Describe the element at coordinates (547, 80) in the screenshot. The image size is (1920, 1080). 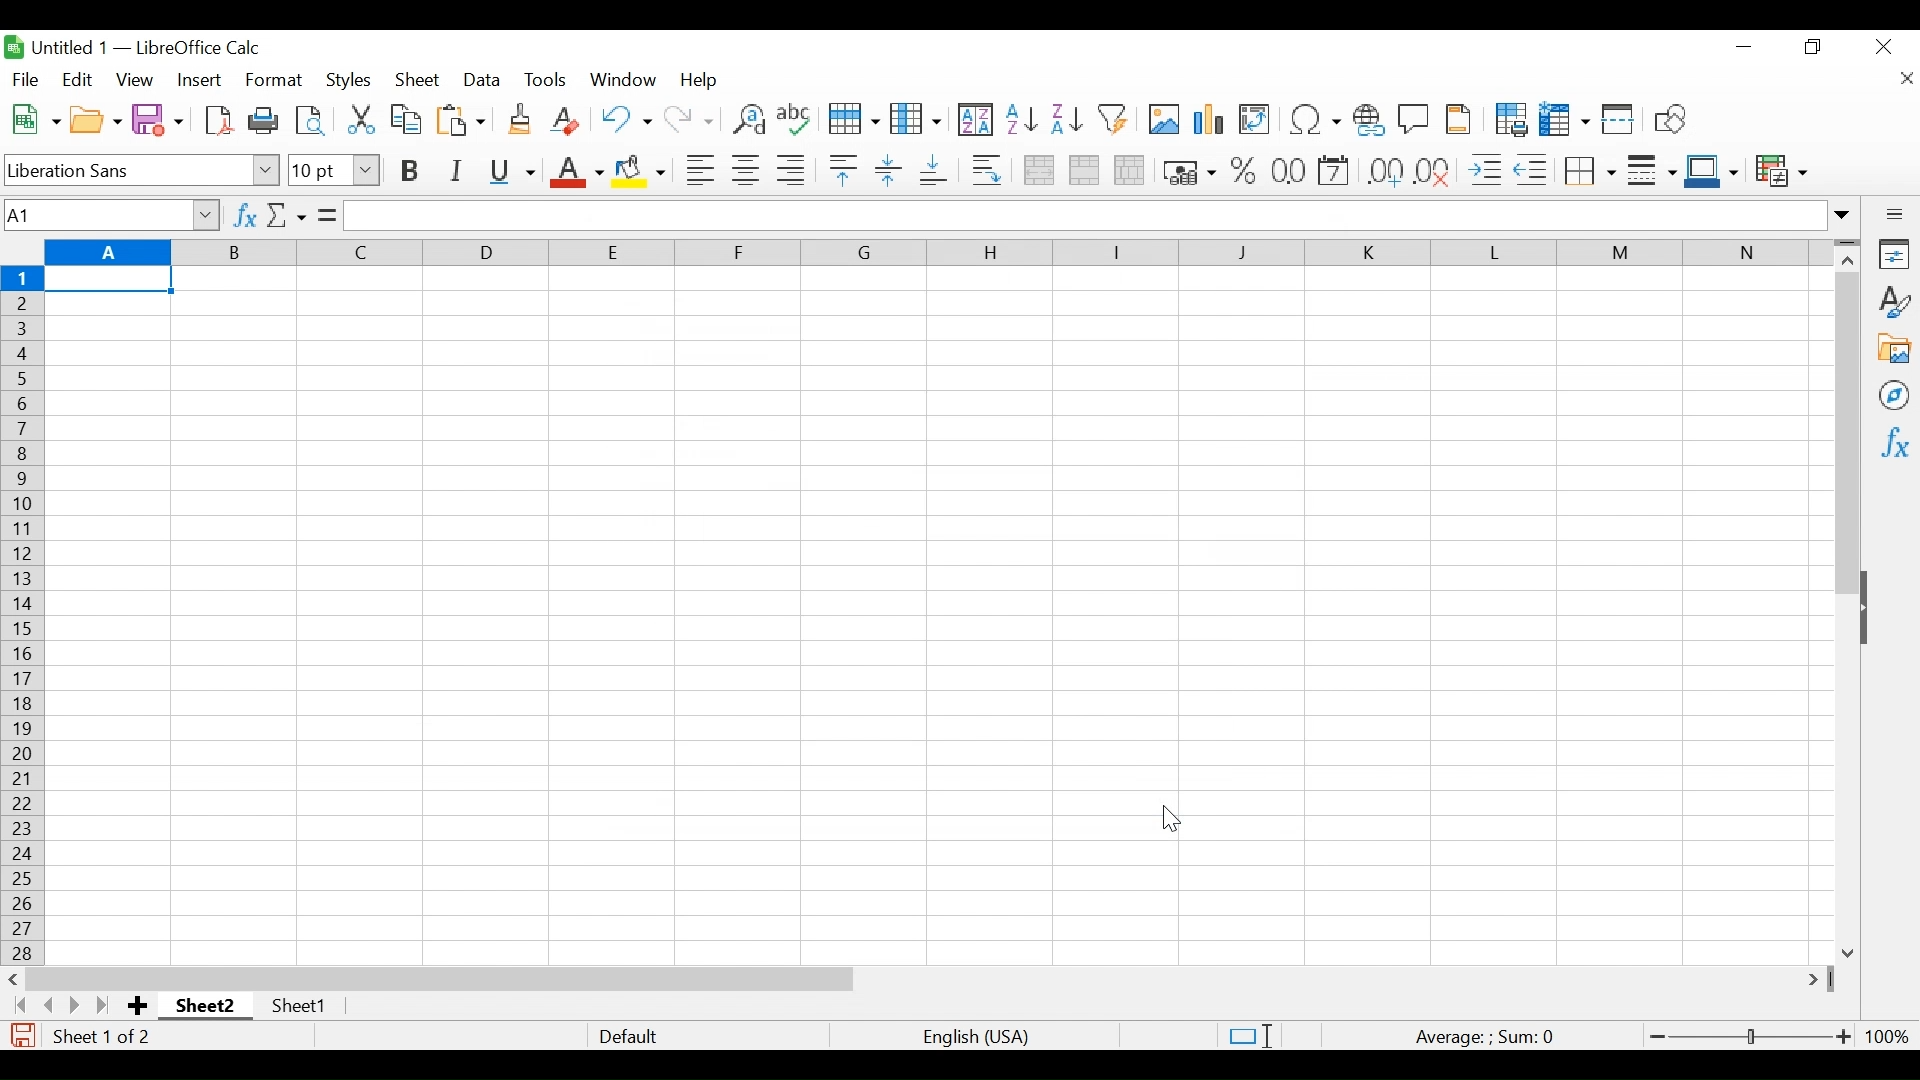
I see `Tools` at that location.